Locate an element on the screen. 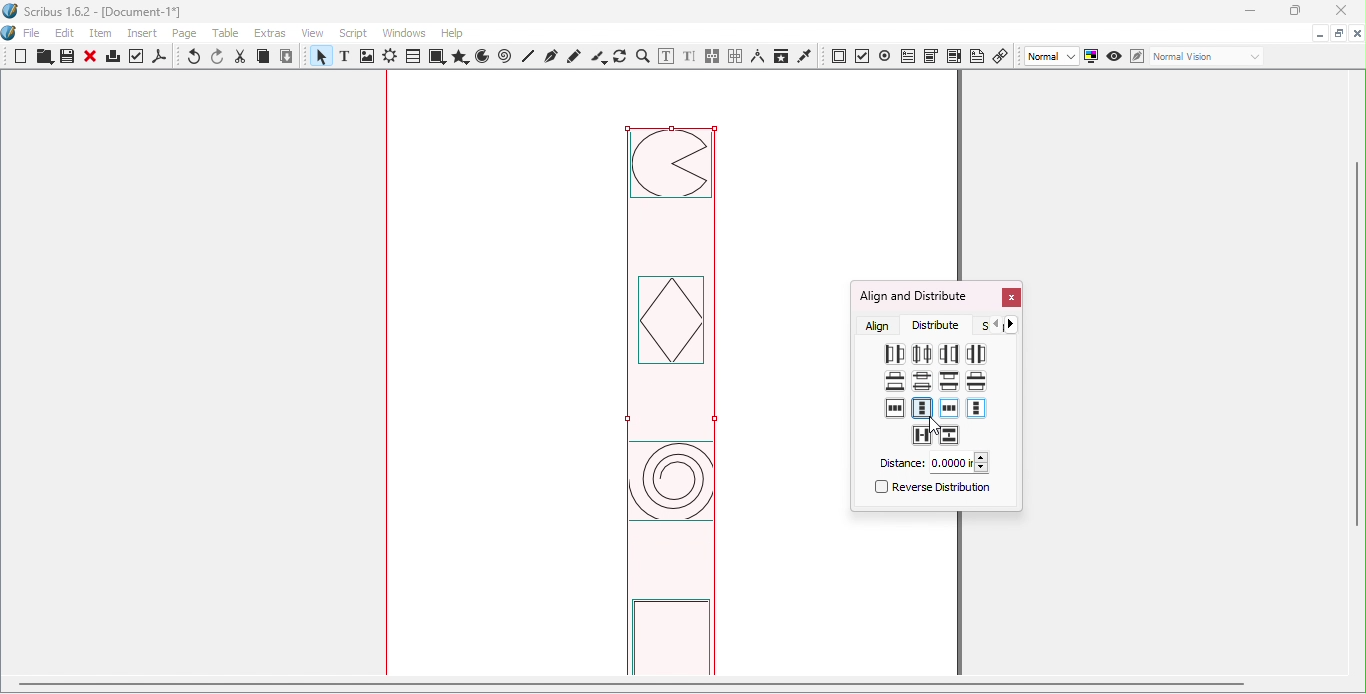 The height and width of the screenshot is (694, 1366). Print is located at coordinates (112, 59).